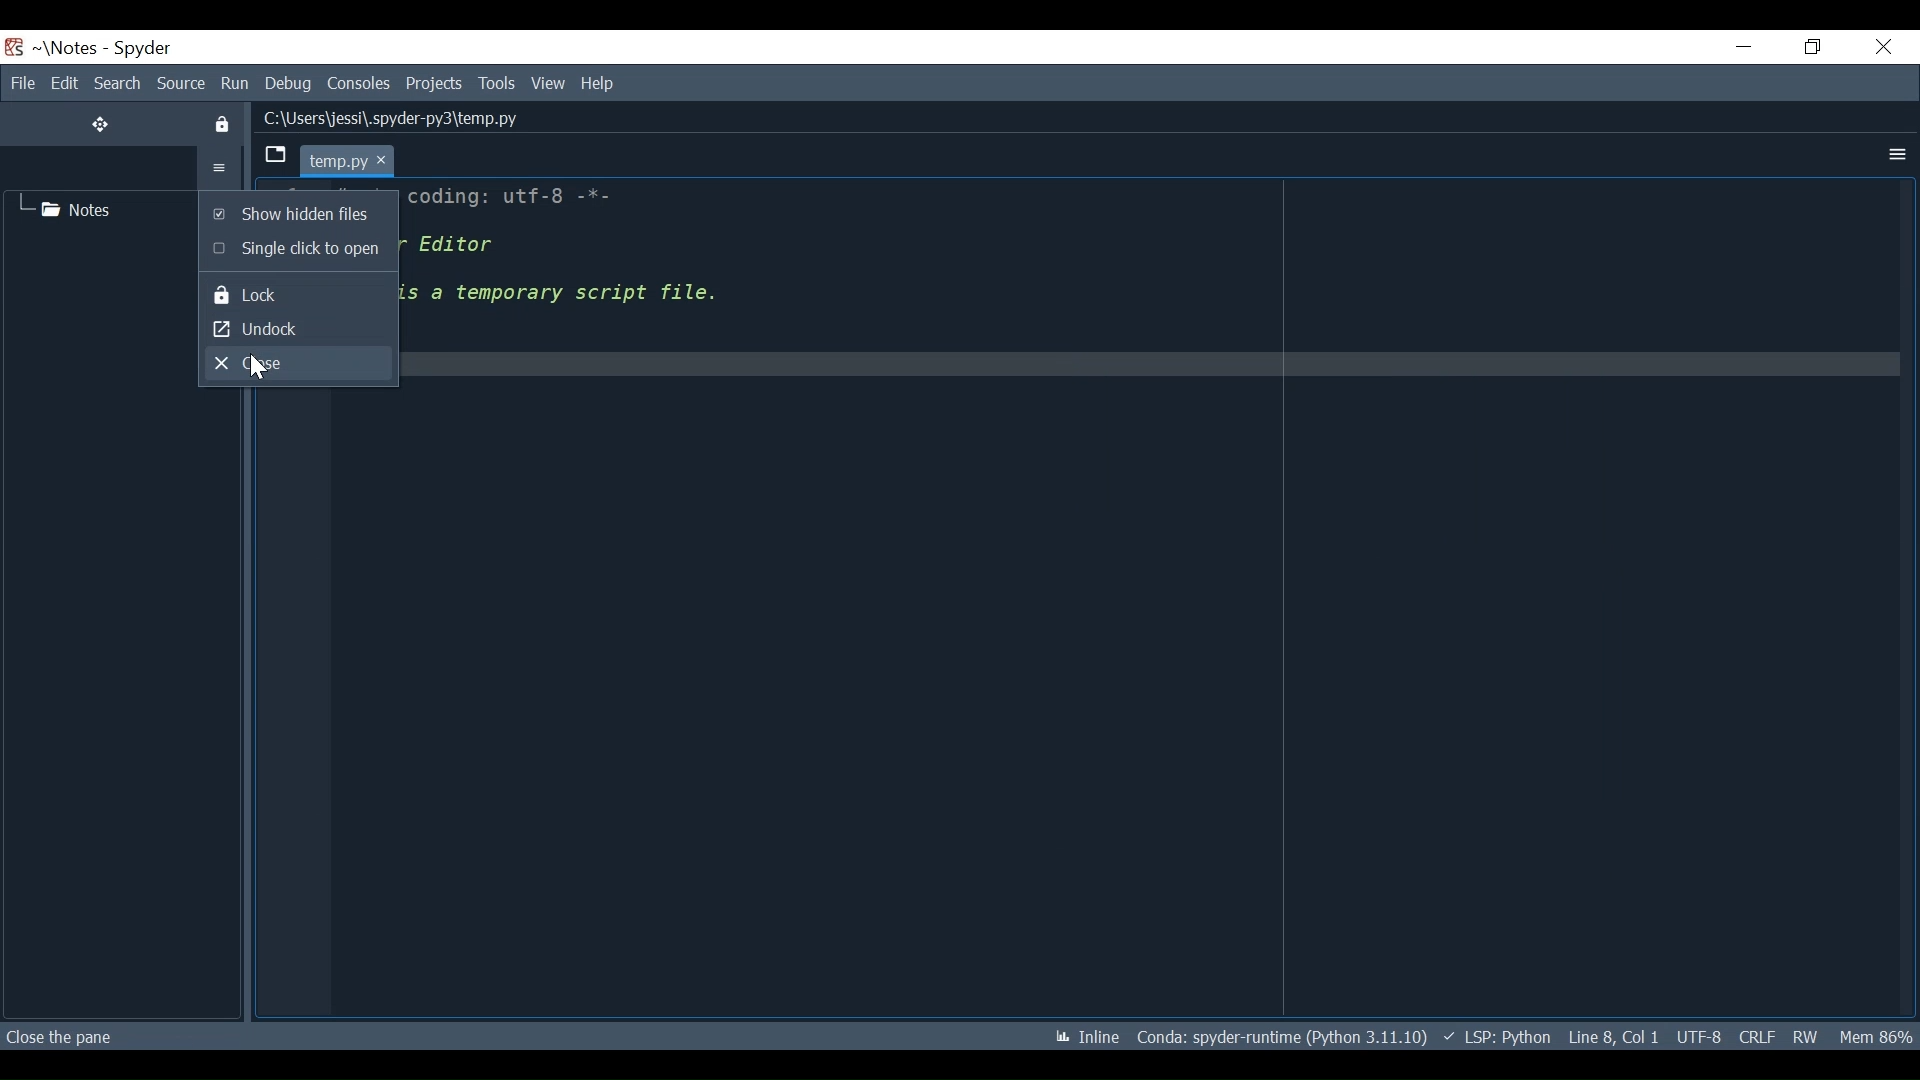  Describe the element at coordinates (75, 208) in the screenshot. I see `Project Folder` at that location.